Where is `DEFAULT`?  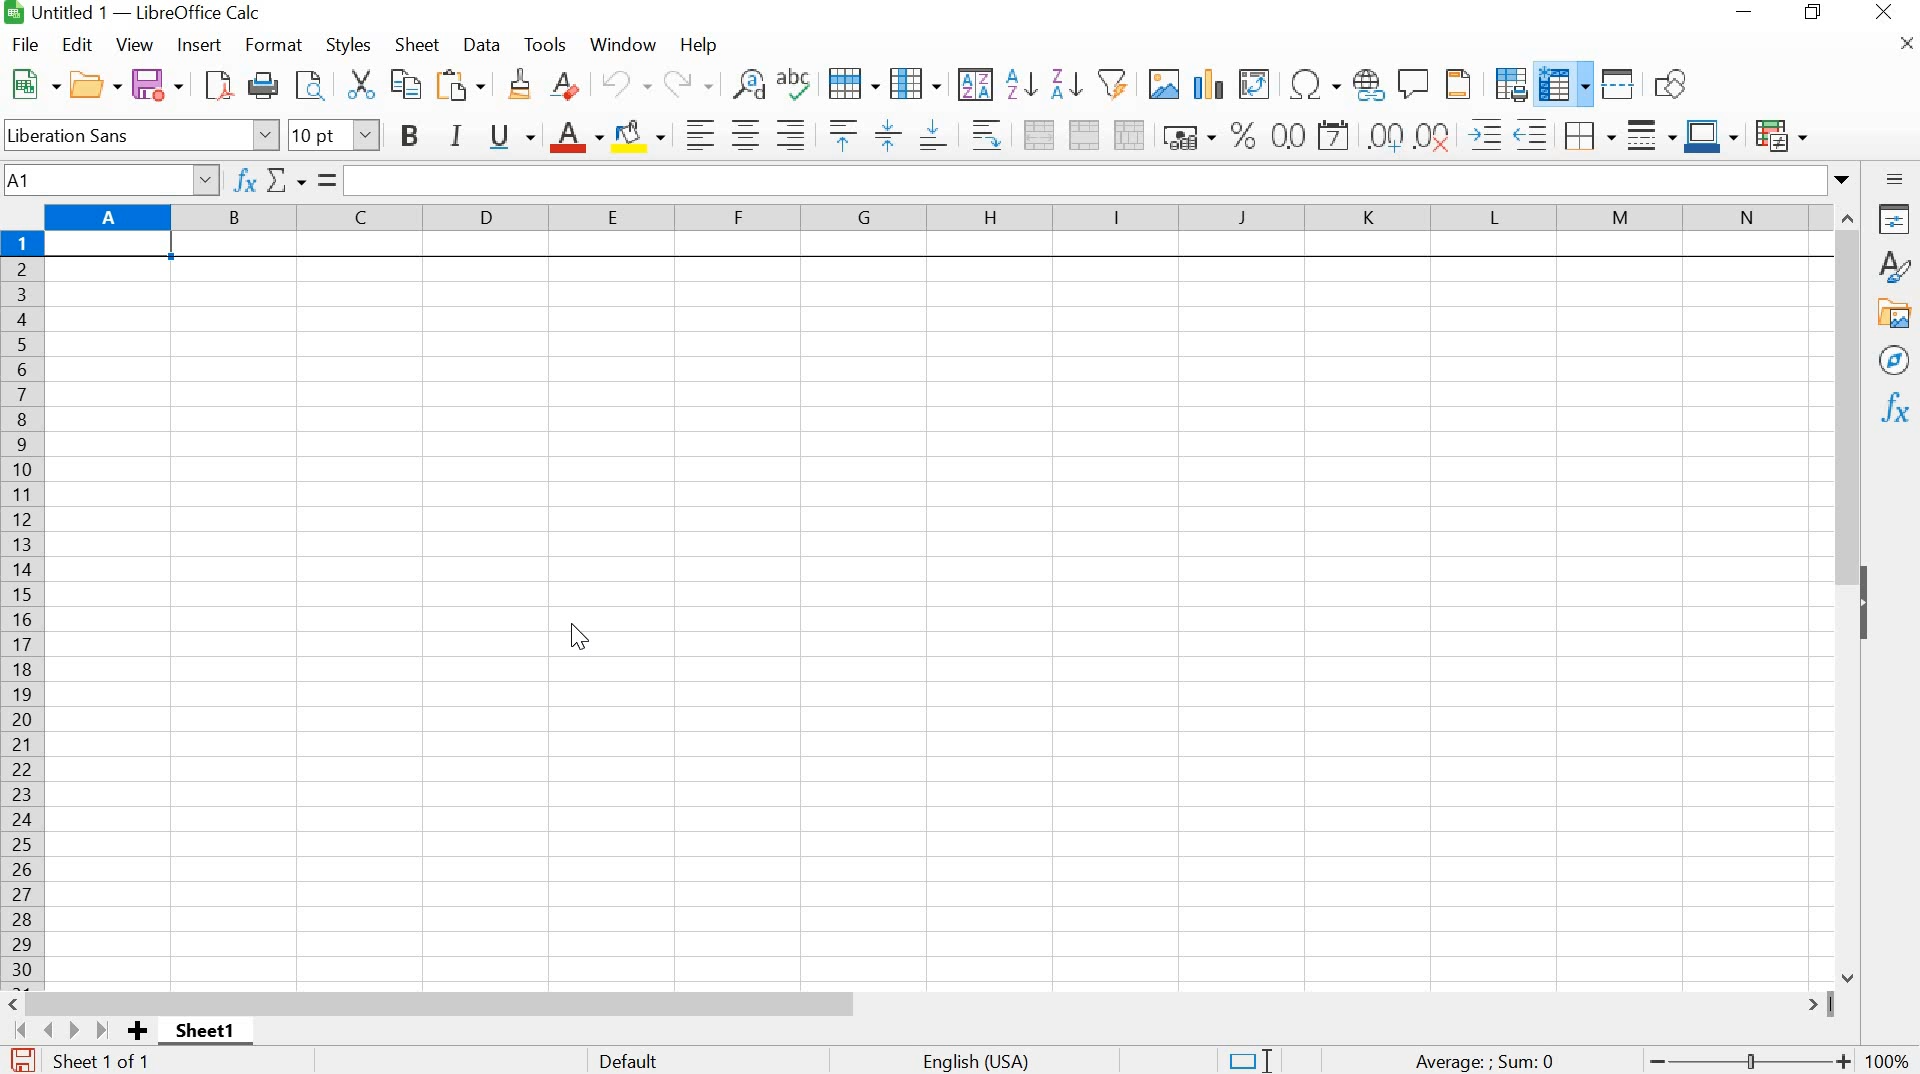 DEFAULT is located at coordinates (683, 1059).